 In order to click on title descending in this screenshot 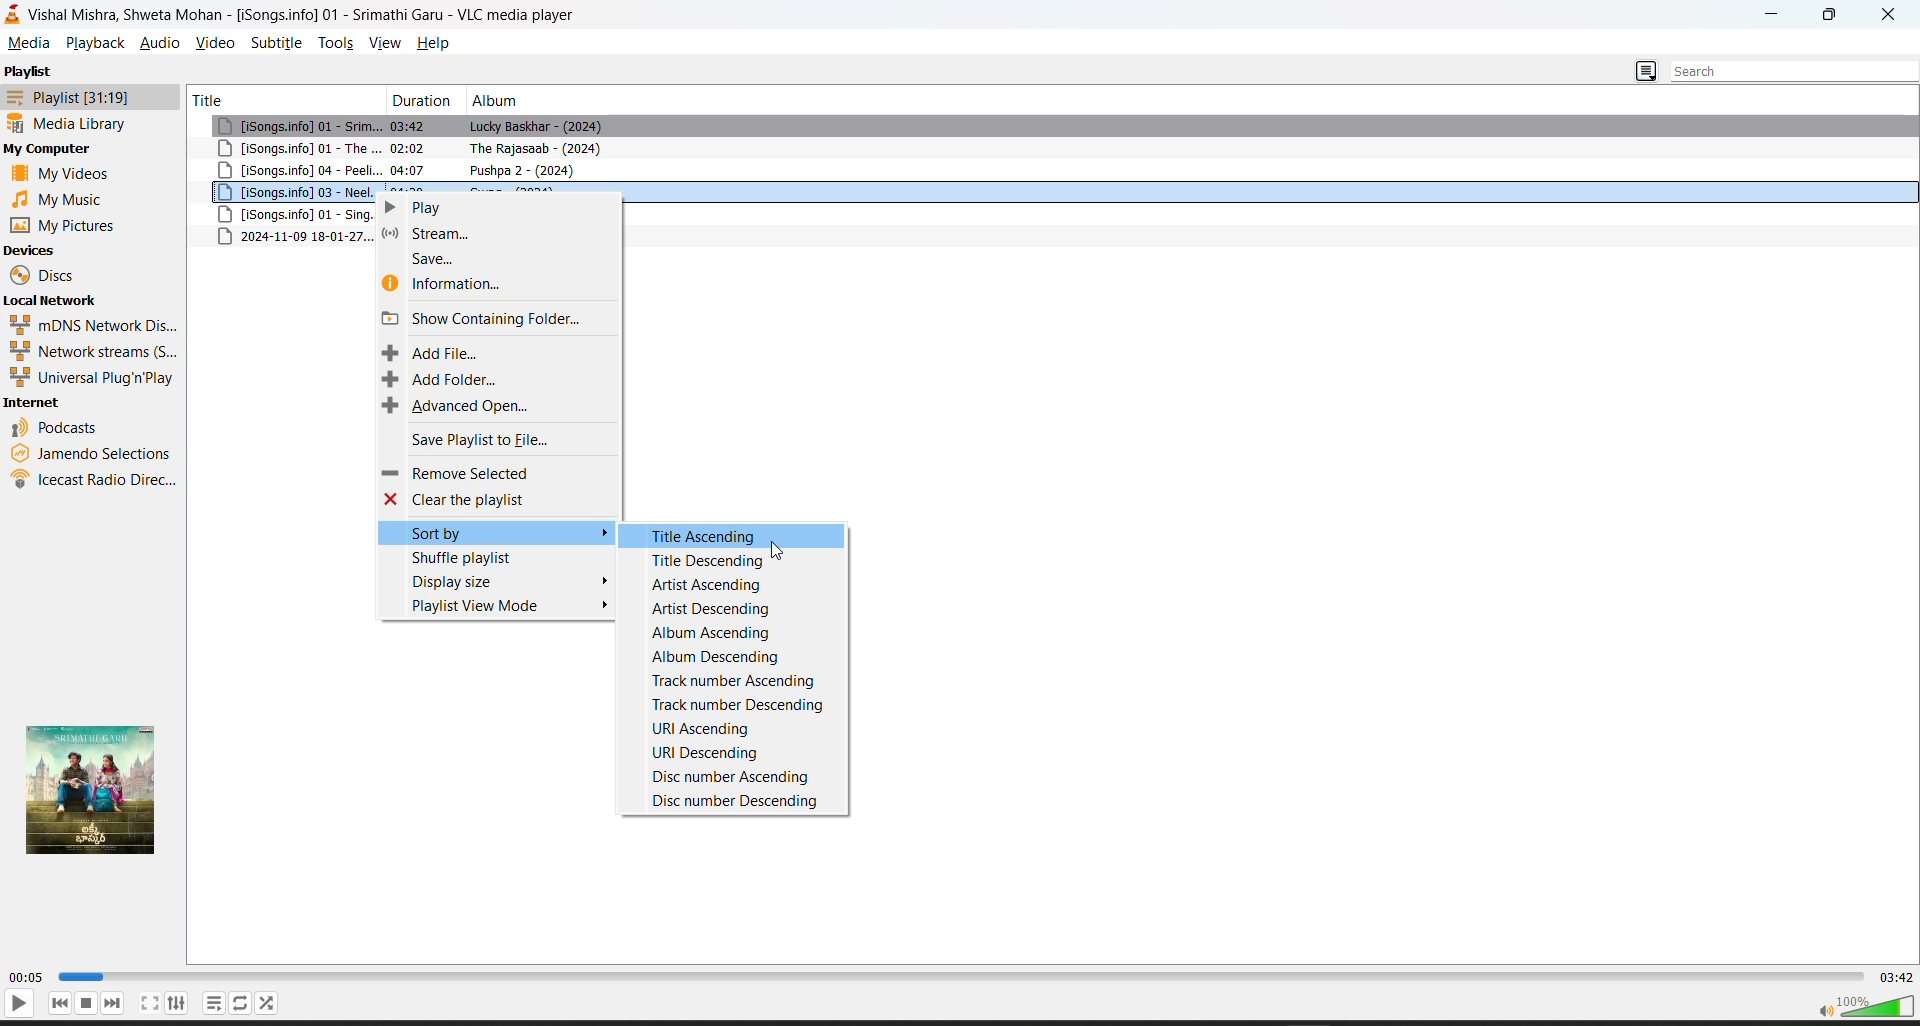, I will do `click(733, 559)`.